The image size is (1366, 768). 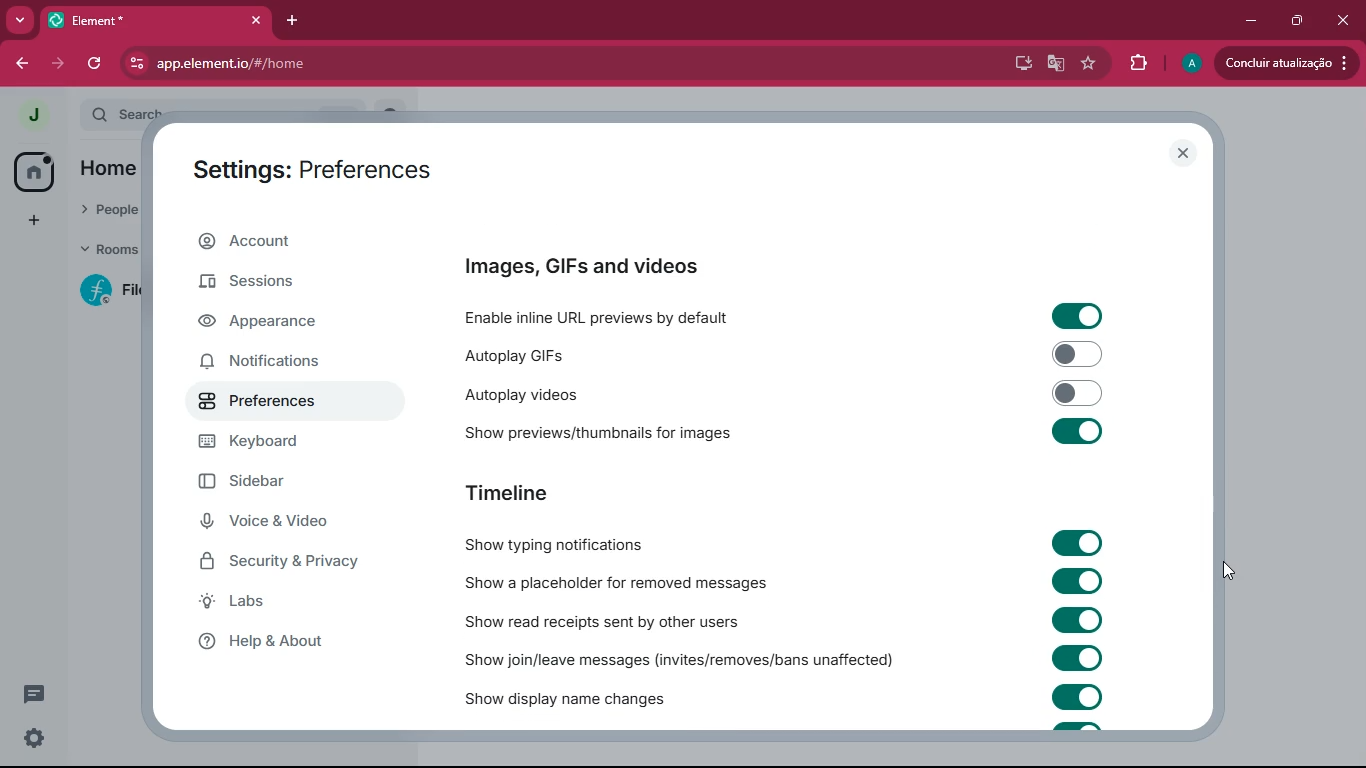 I want to click on help & about, so click(x=302, y=642).